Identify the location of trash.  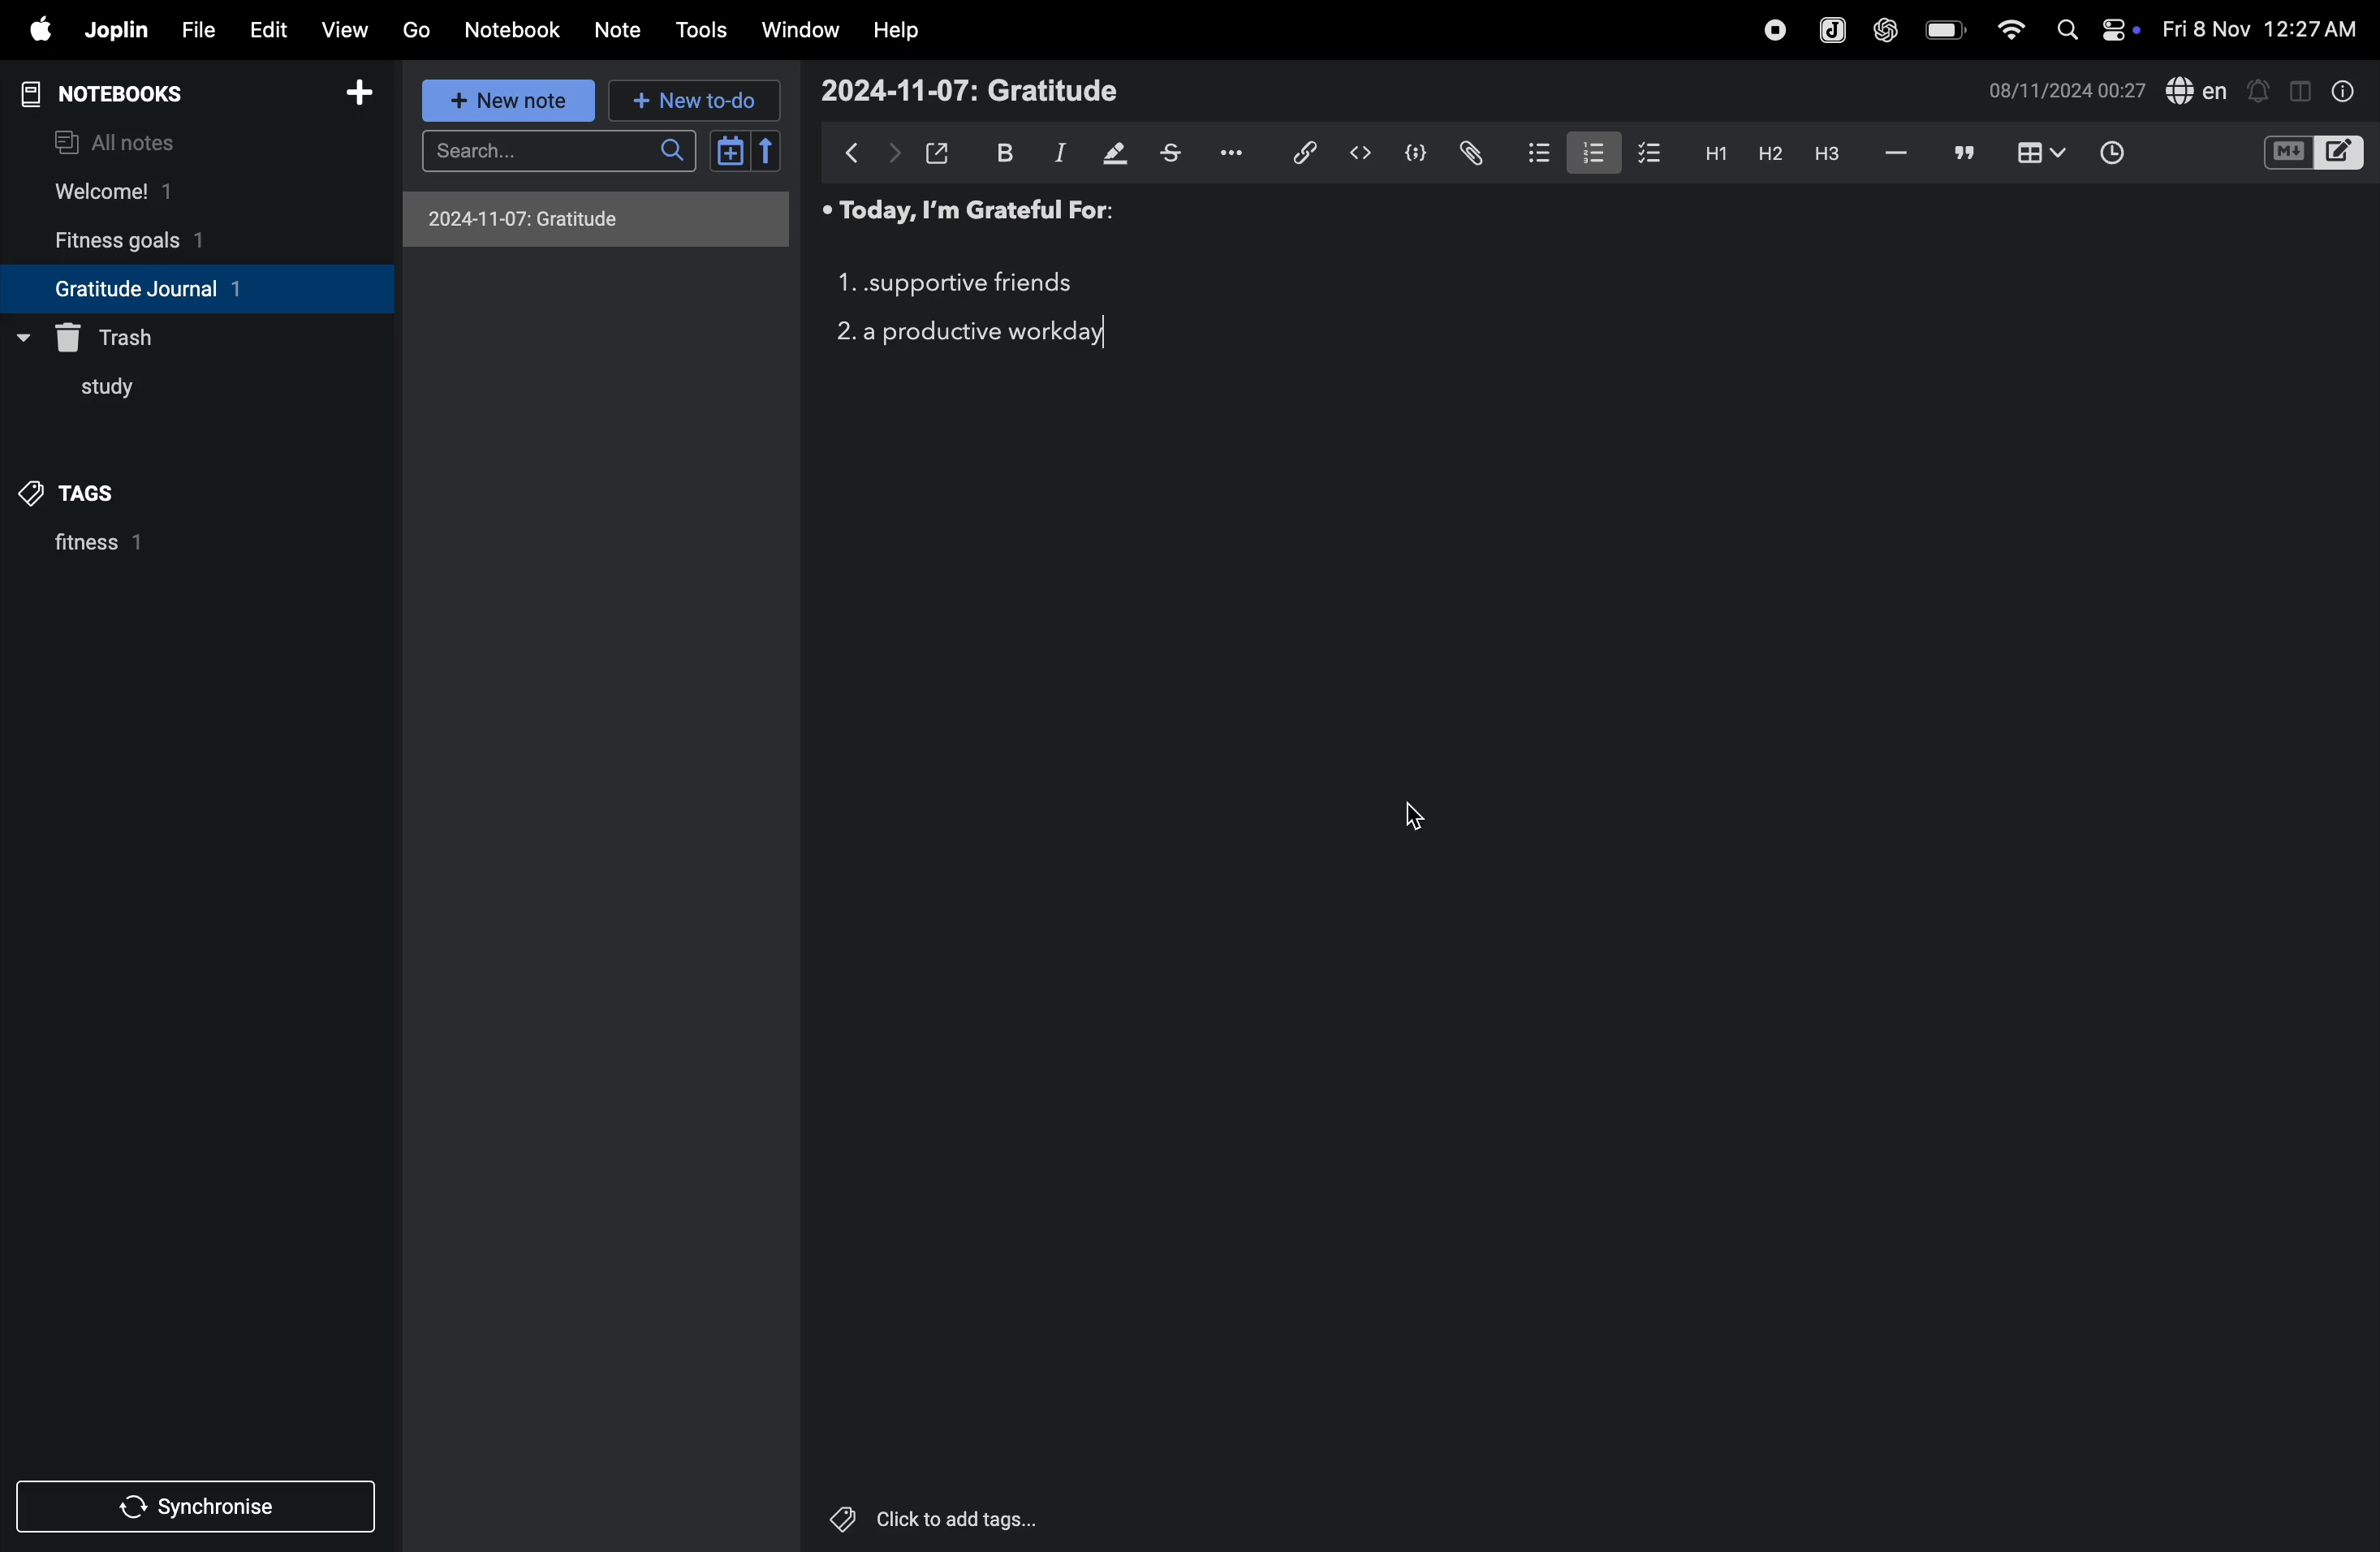
(118, 334).